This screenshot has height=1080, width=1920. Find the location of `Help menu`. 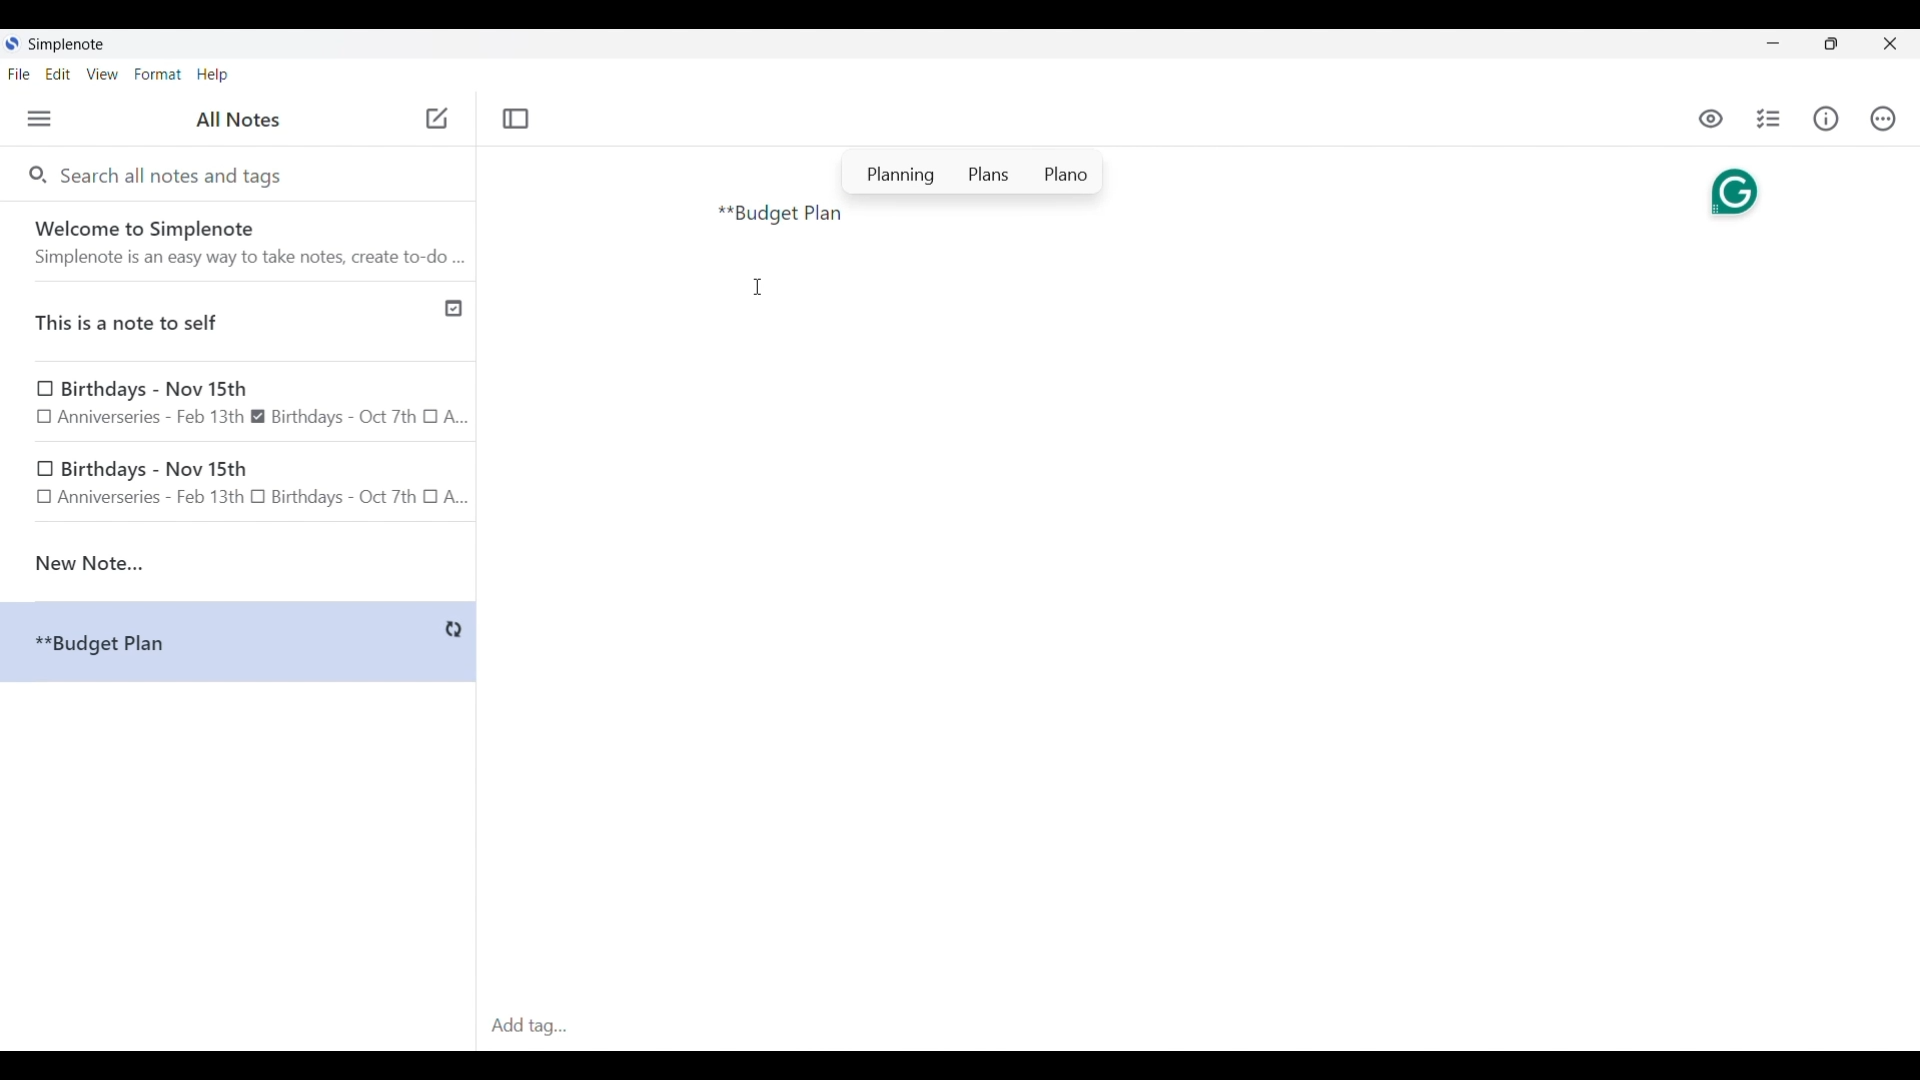

Help menu is located at coordinates (212, 74).